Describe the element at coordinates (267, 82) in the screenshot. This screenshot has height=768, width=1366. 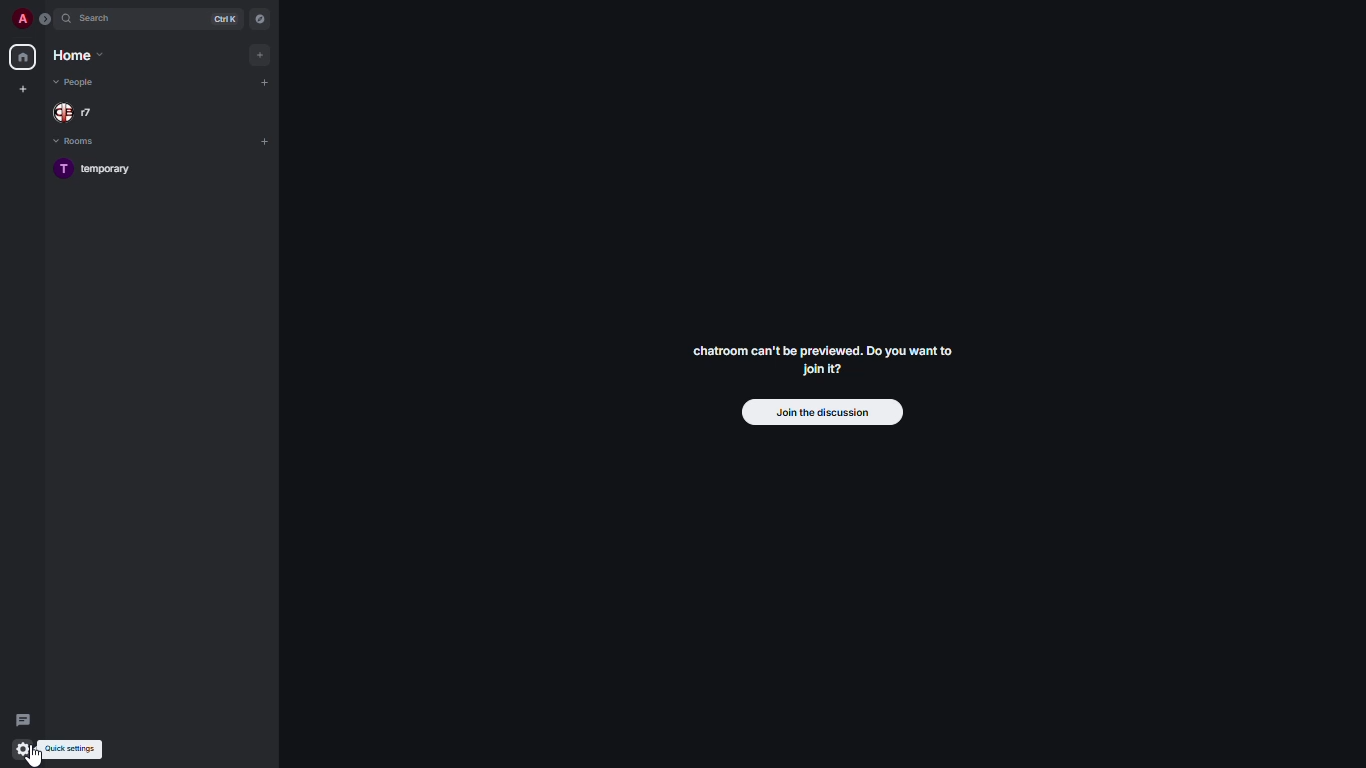
I see `add` at that location.